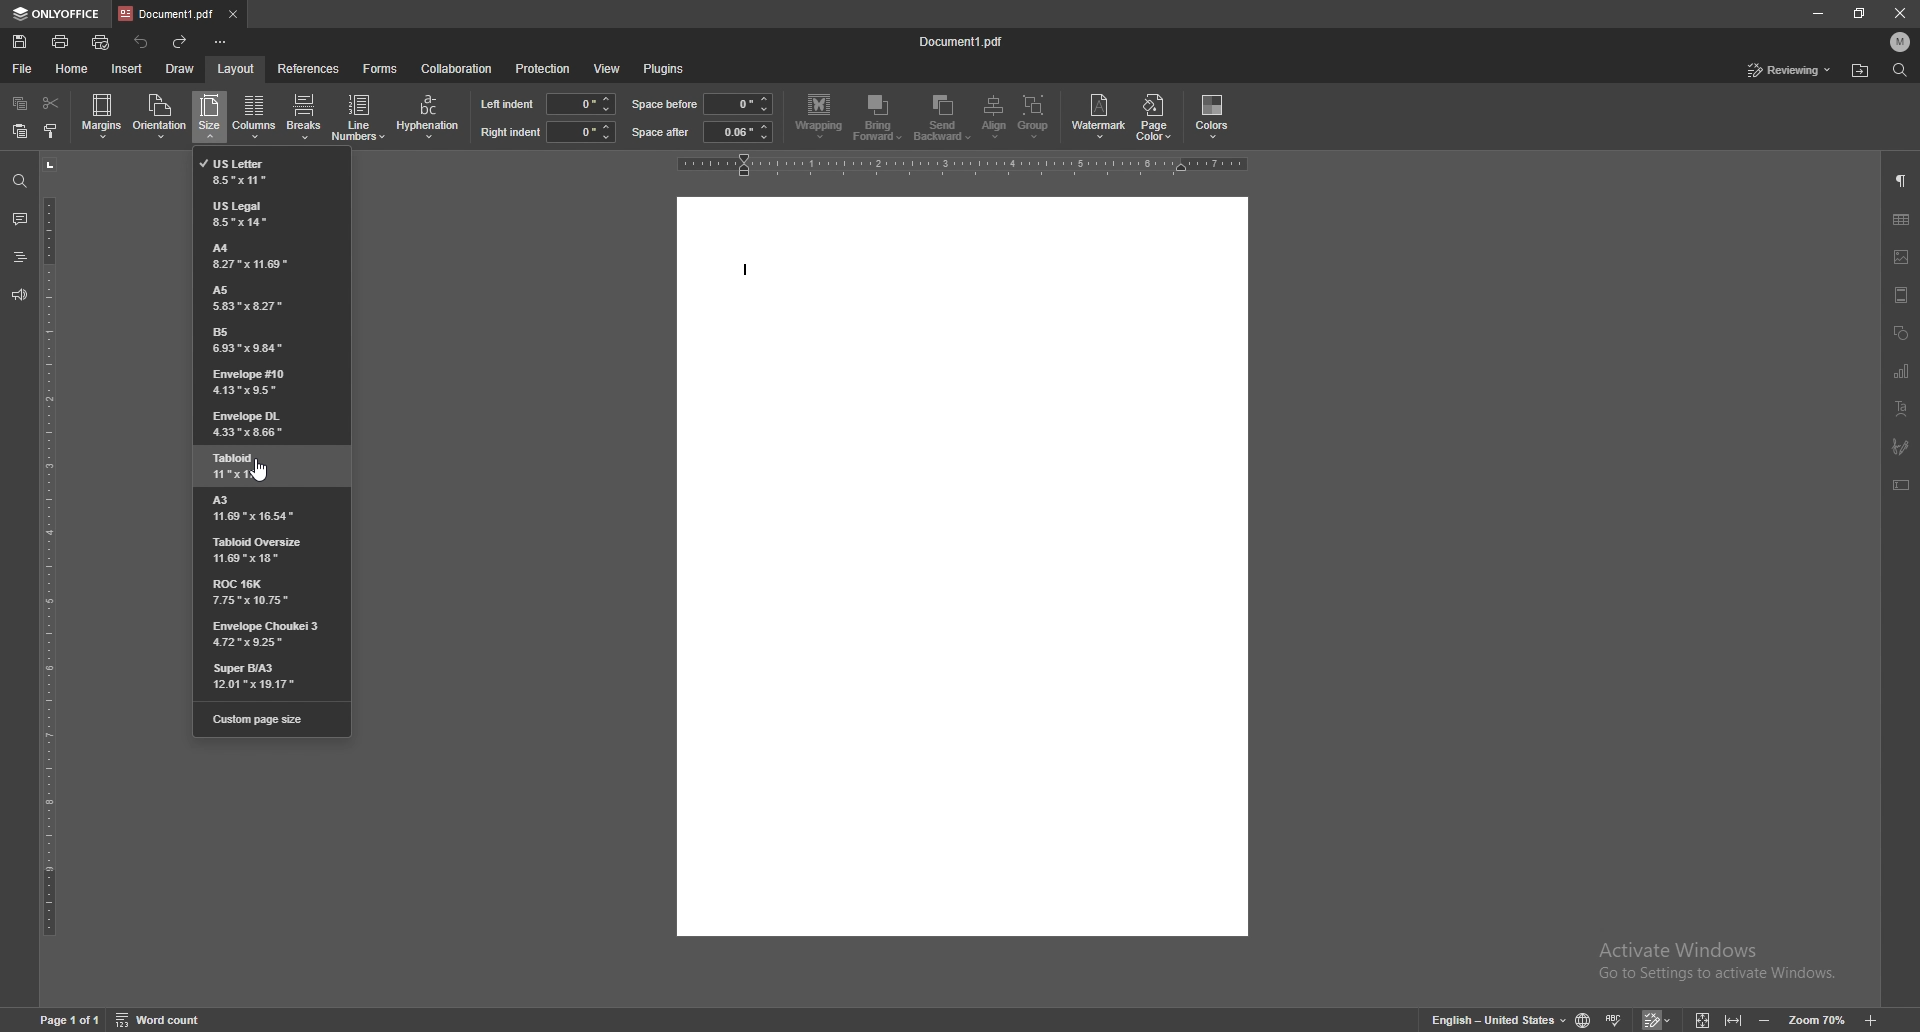 The image size is (1920, 1032). What do you see at coordinates (274, 213) in the screenshot?
I see `us legal` at bounding box center [274, 213].